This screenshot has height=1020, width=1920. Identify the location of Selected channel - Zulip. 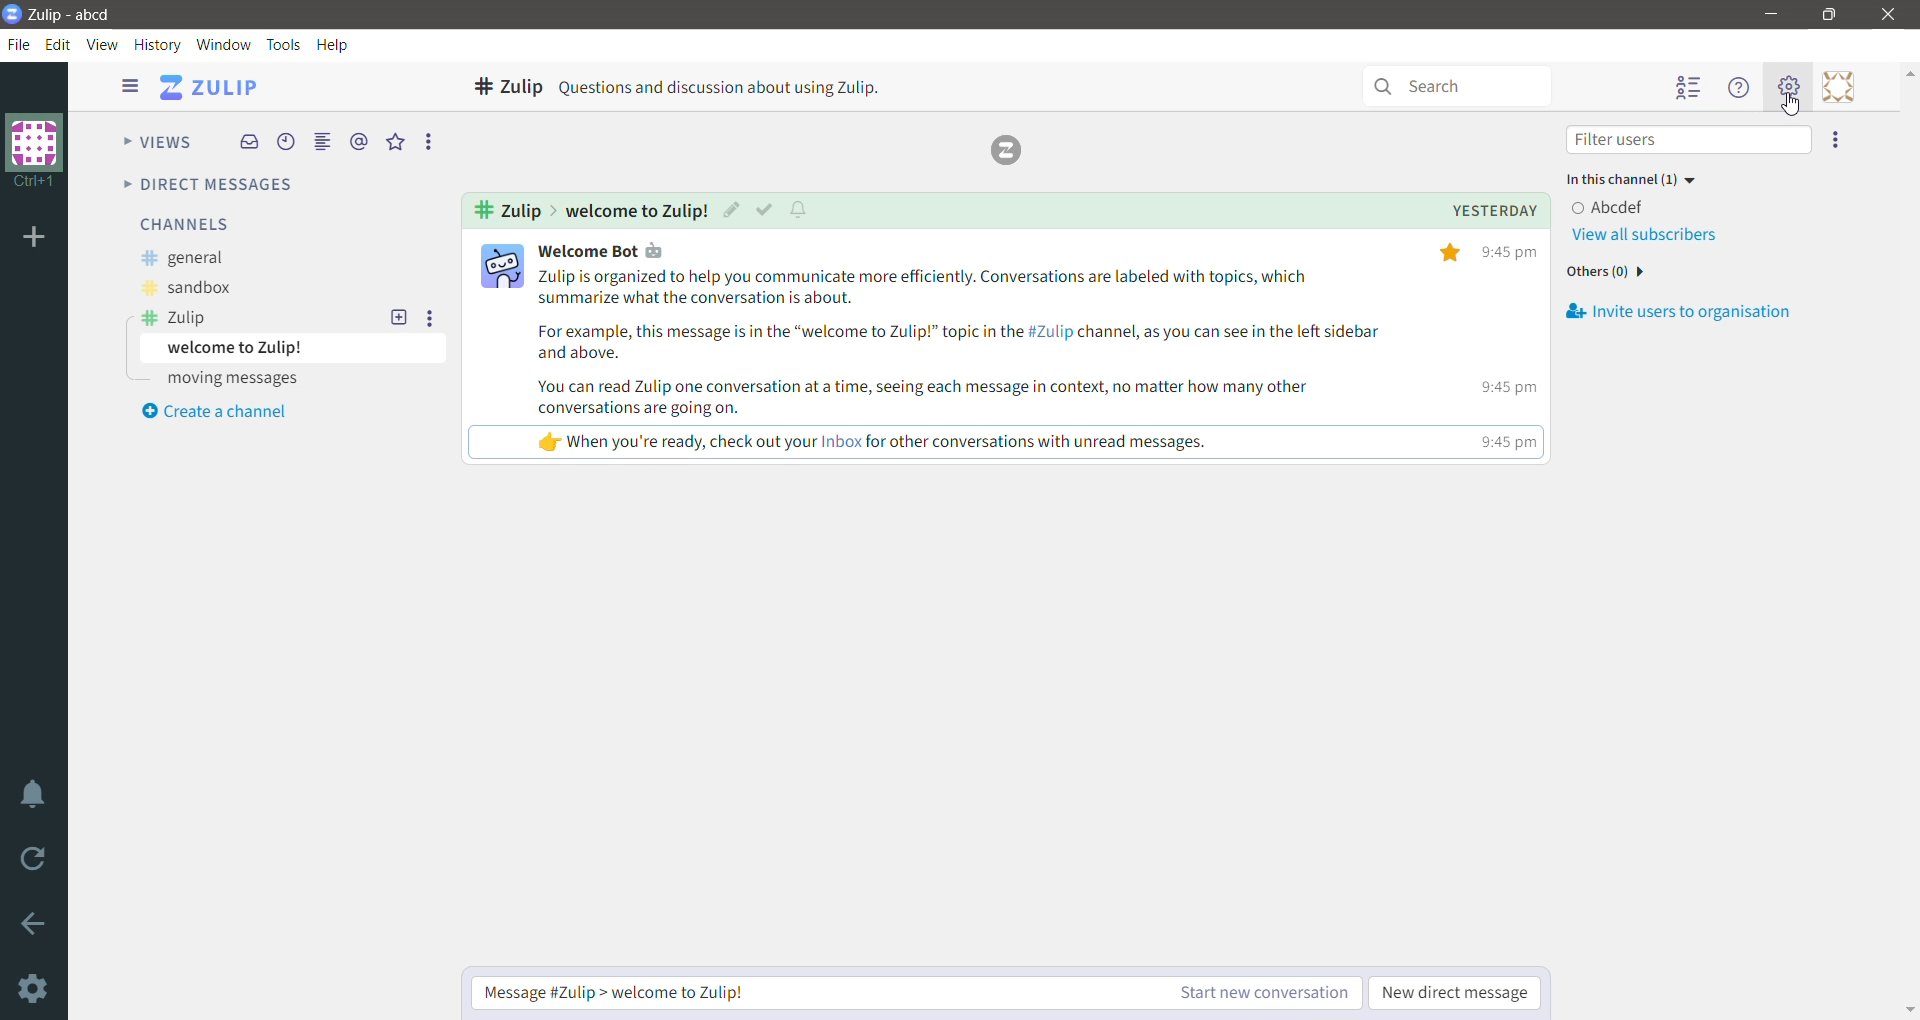
(507, 85).